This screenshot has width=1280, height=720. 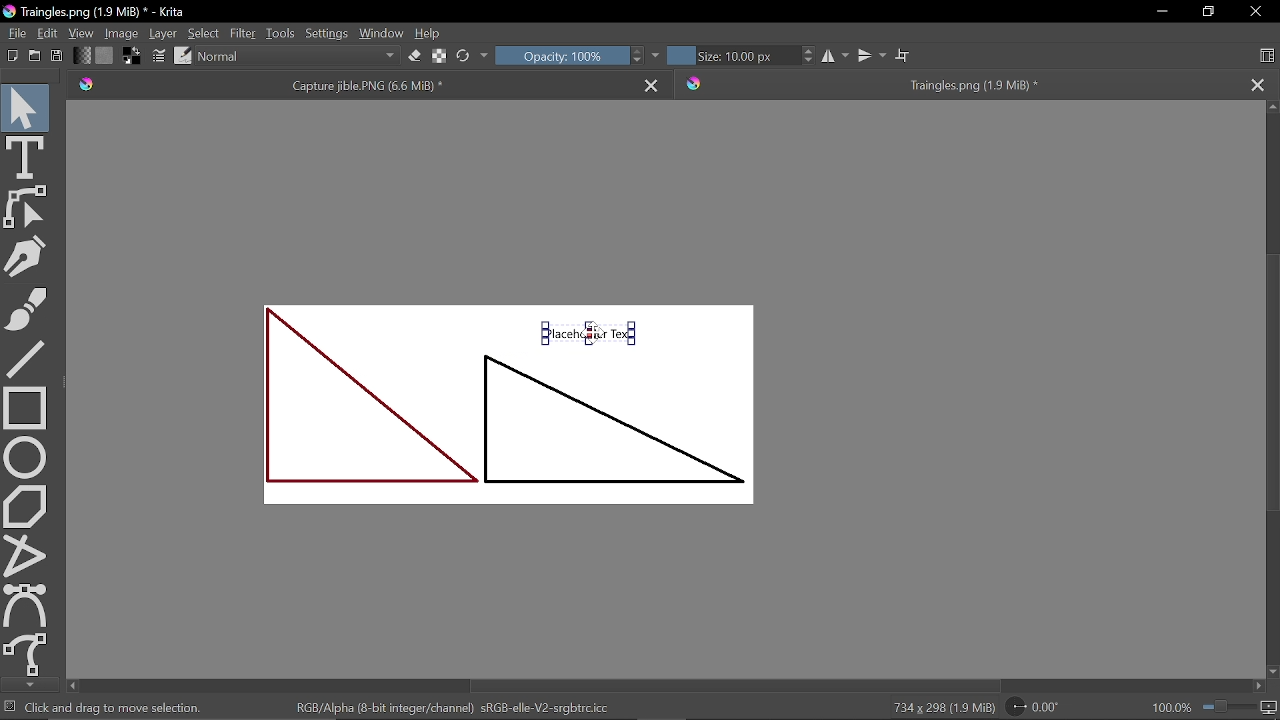 What do you see at coordinates (158, 56) in the screenshot?
I see `Edit brush settings` at bounding box center [158, 56].